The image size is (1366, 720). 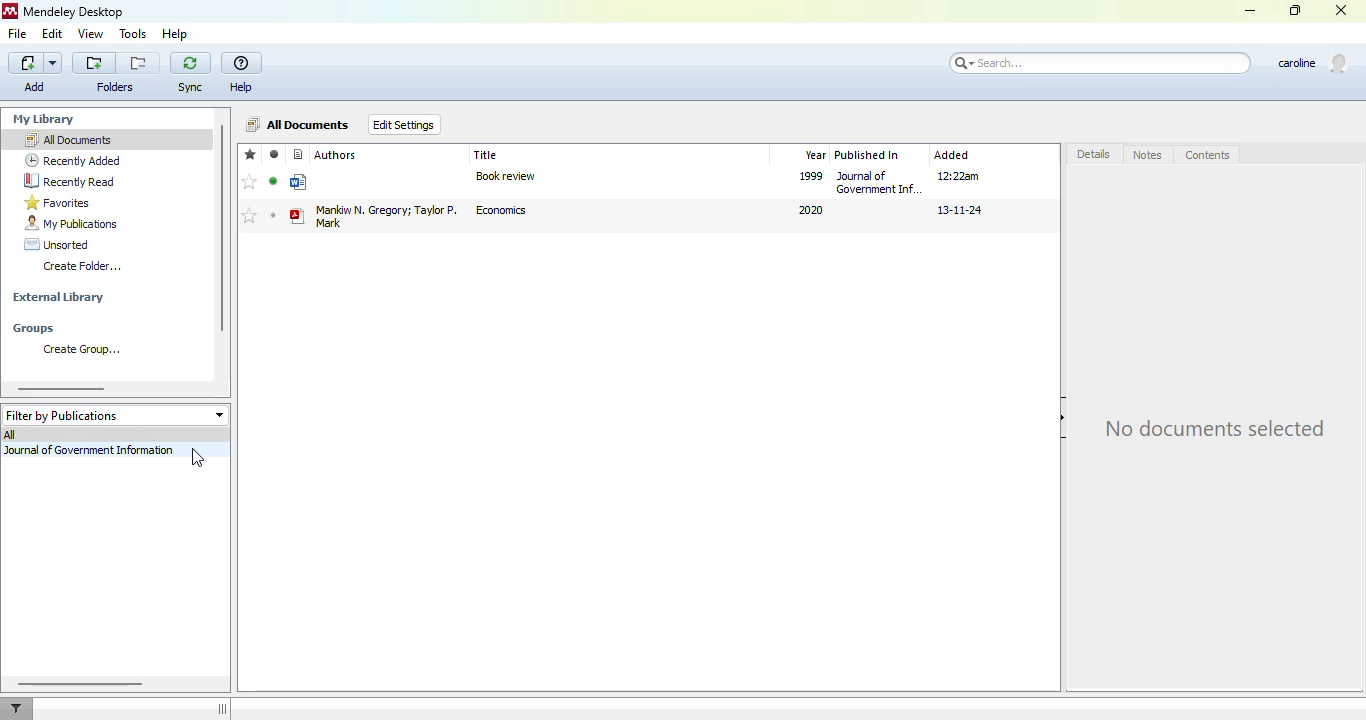 What do you see at coordinates (138, 63) in the screenshot?
I see `Remove folder` at bounding box center [138, 63].